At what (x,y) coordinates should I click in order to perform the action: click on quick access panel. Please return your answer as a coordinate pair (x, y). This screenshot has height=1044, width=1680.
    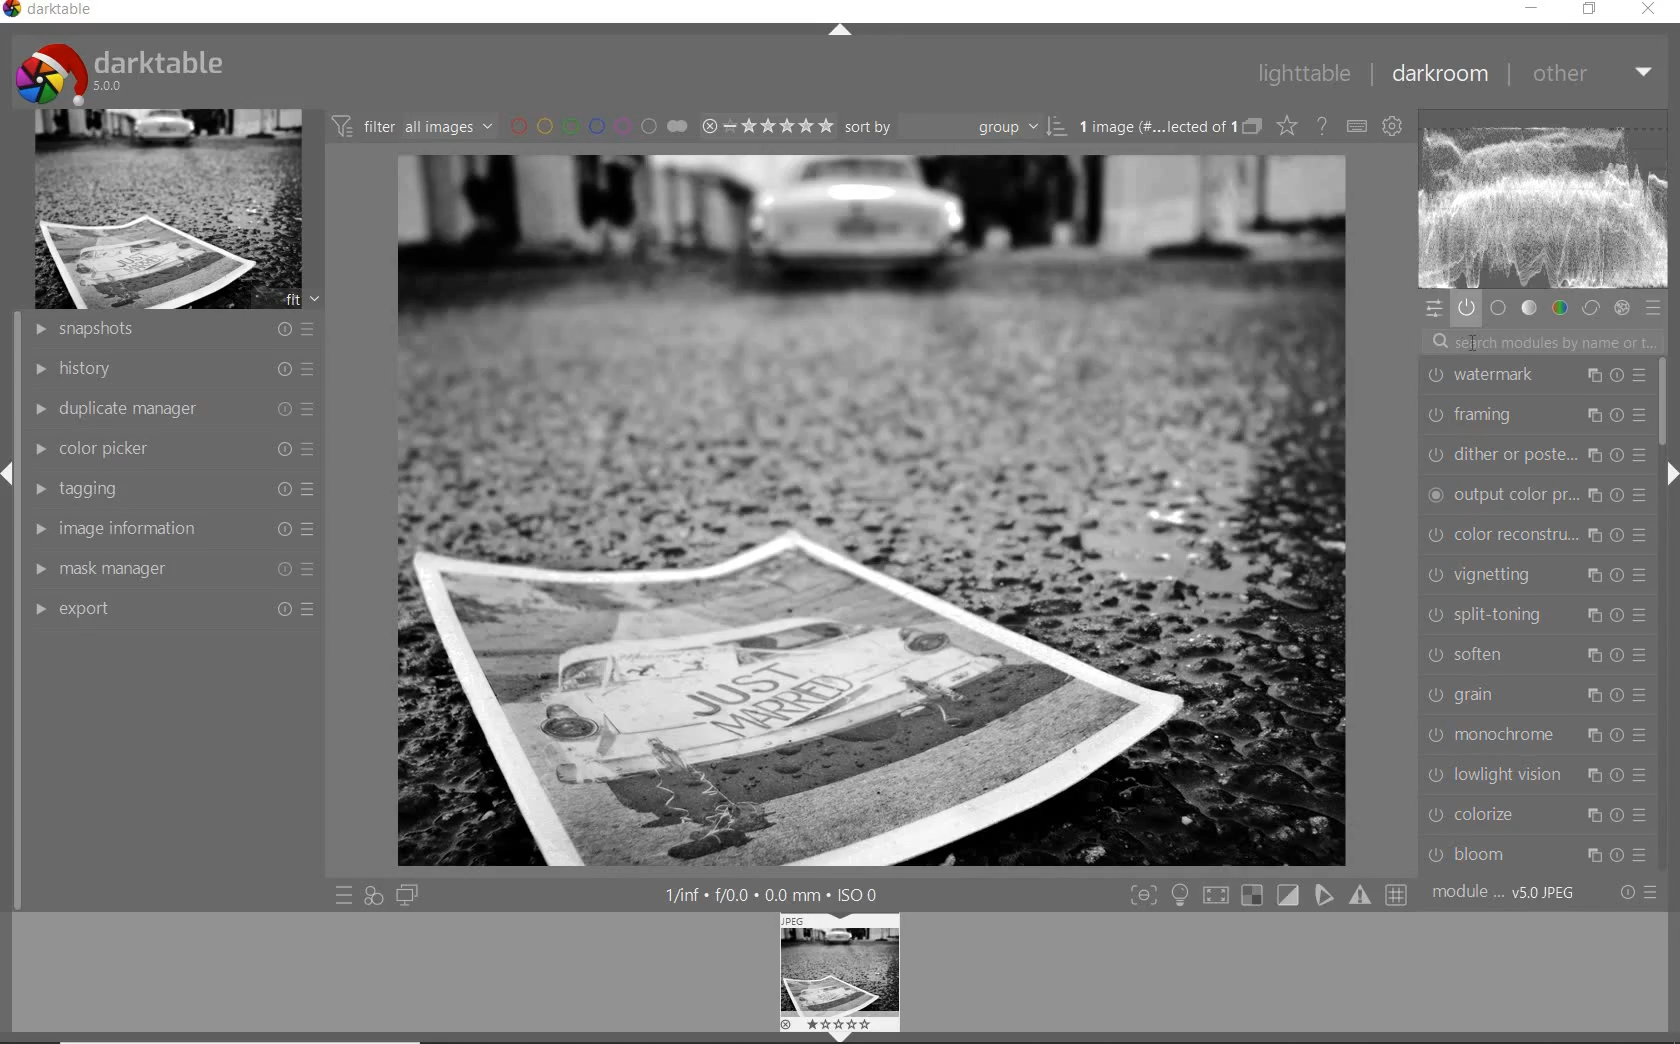
    Looking at the image, I should click on (1433, 309).